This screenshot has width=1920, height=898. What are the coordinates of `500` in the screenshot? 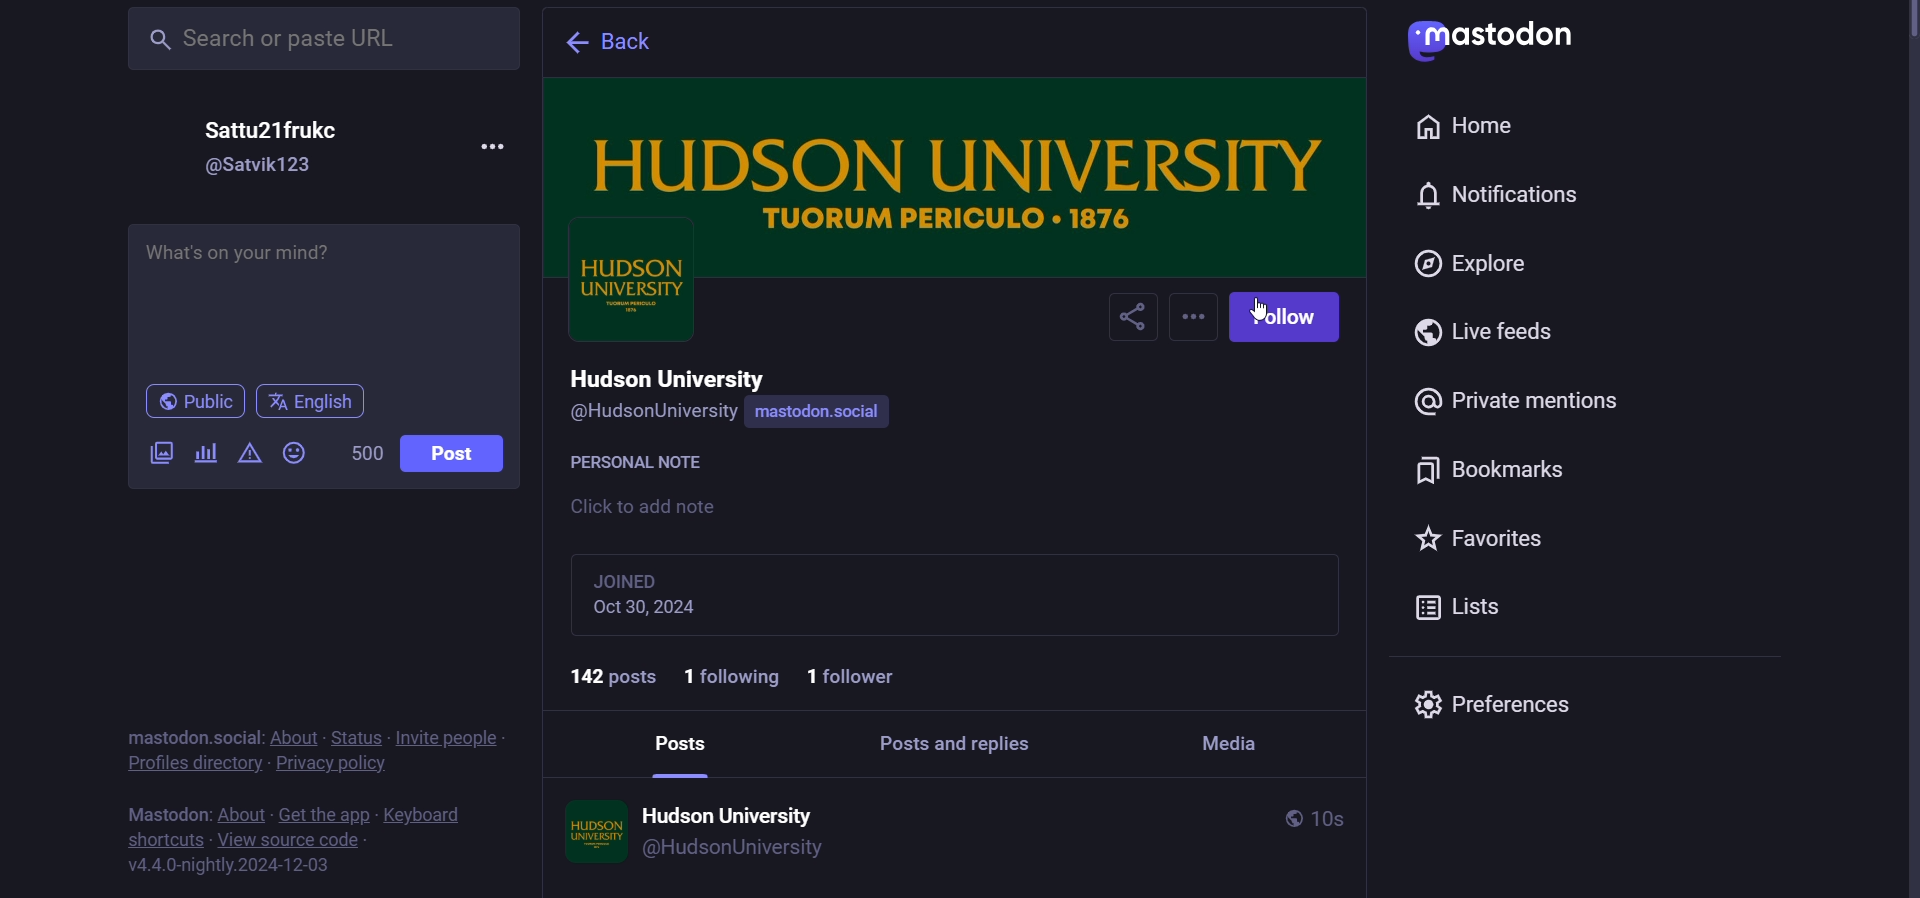 It's located at (365, 455).